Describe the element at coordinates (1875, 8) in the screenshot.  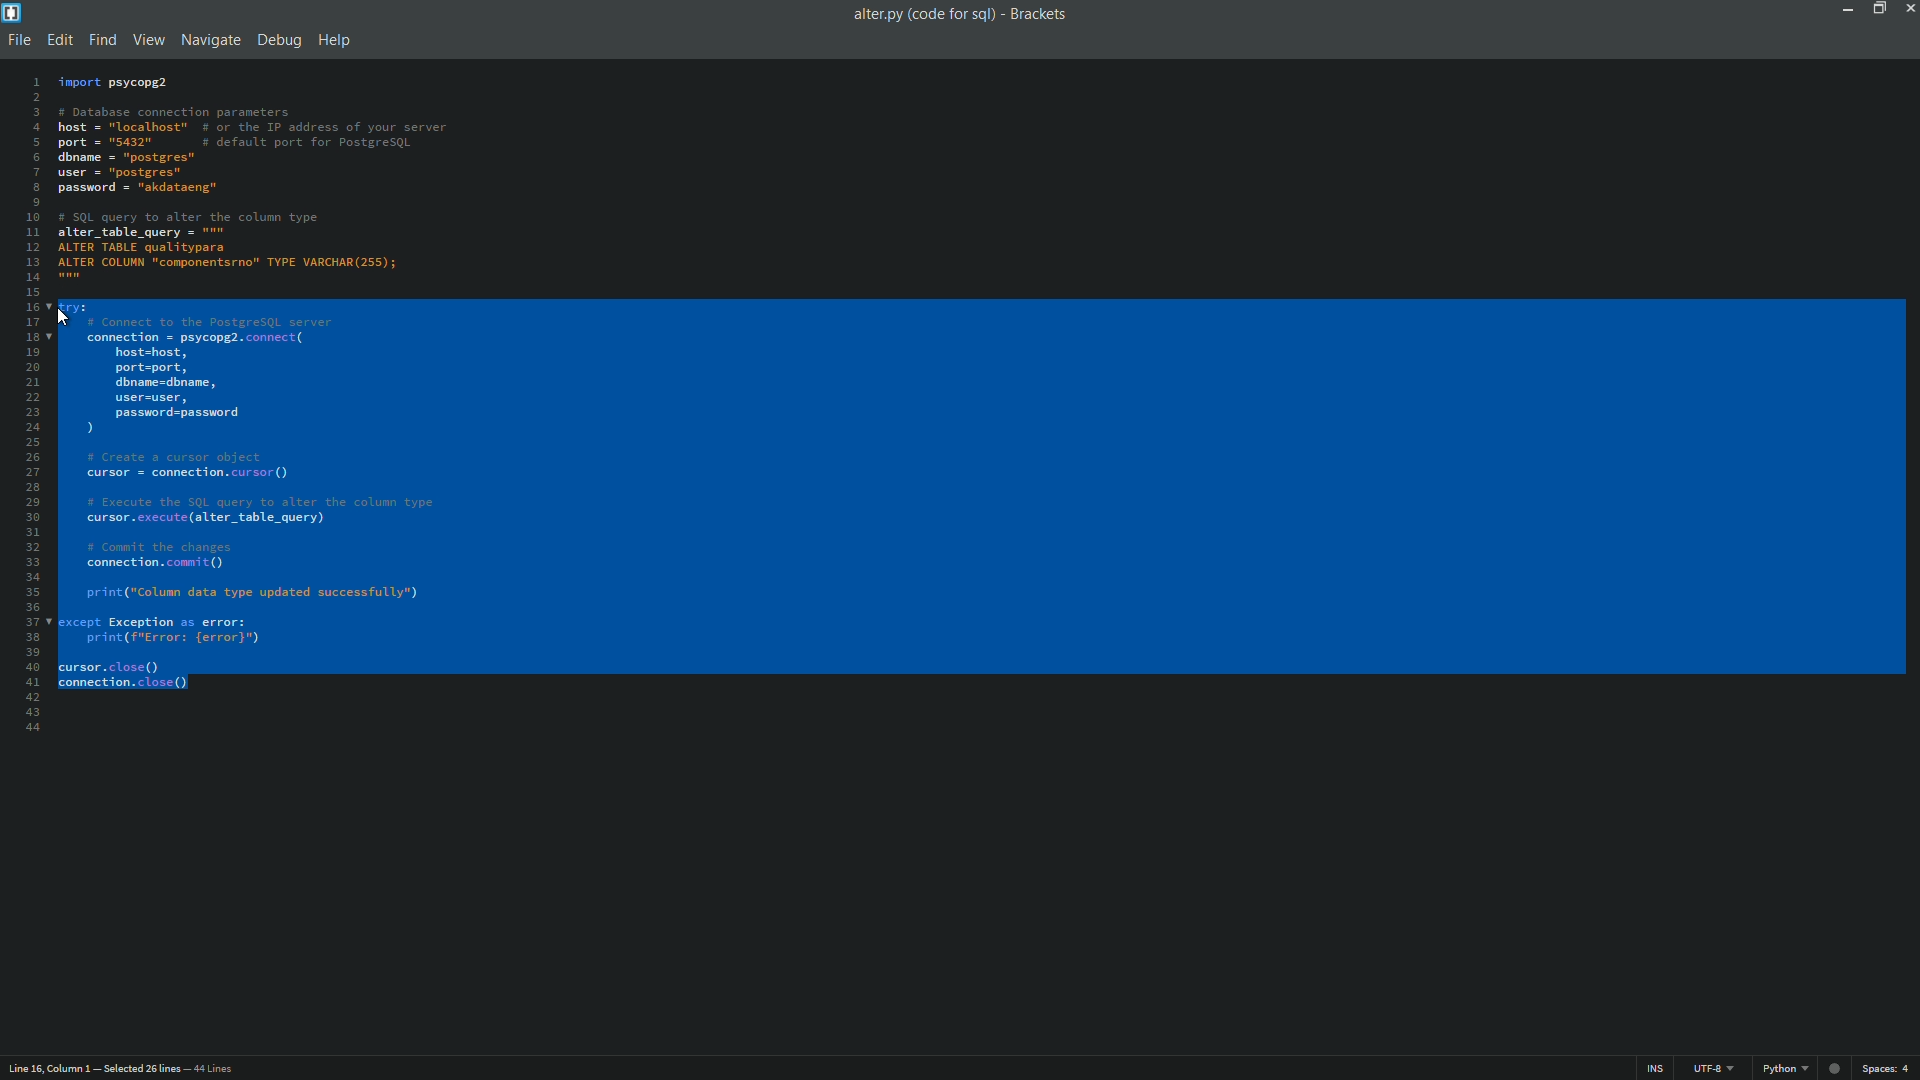
I see `maximize` at that location.